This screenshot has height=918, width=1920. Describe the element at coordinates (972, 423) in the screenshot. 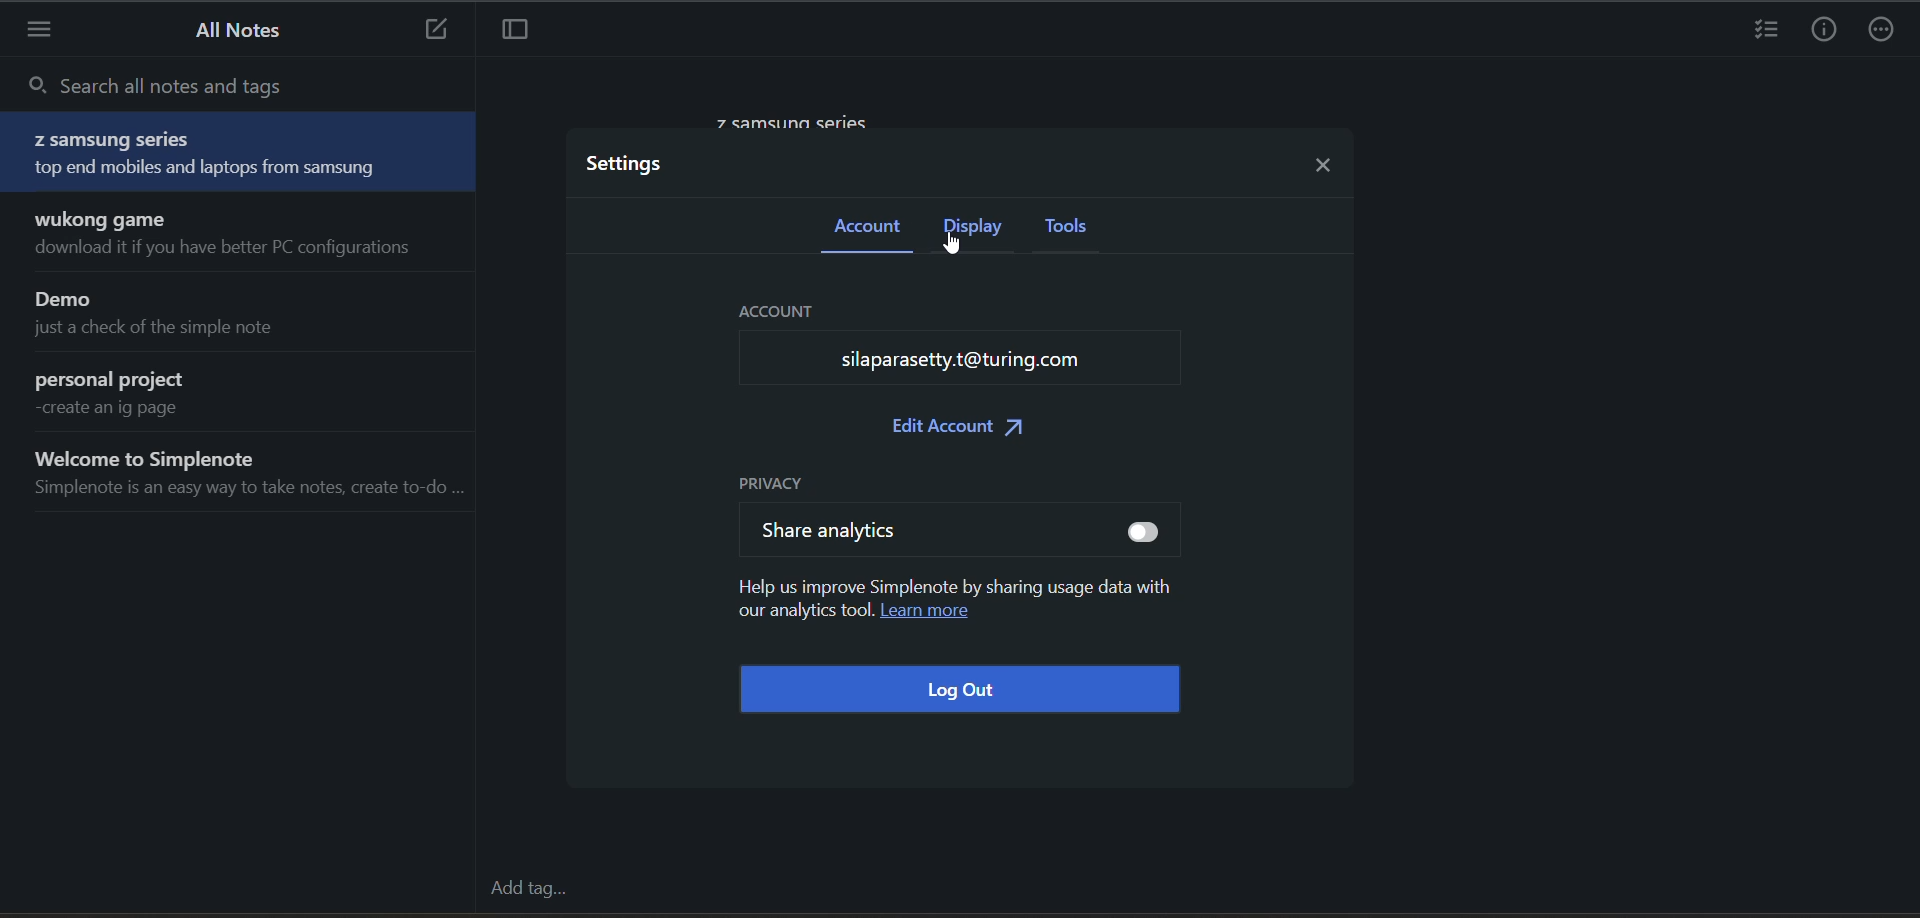

I see `edit account` at that location.